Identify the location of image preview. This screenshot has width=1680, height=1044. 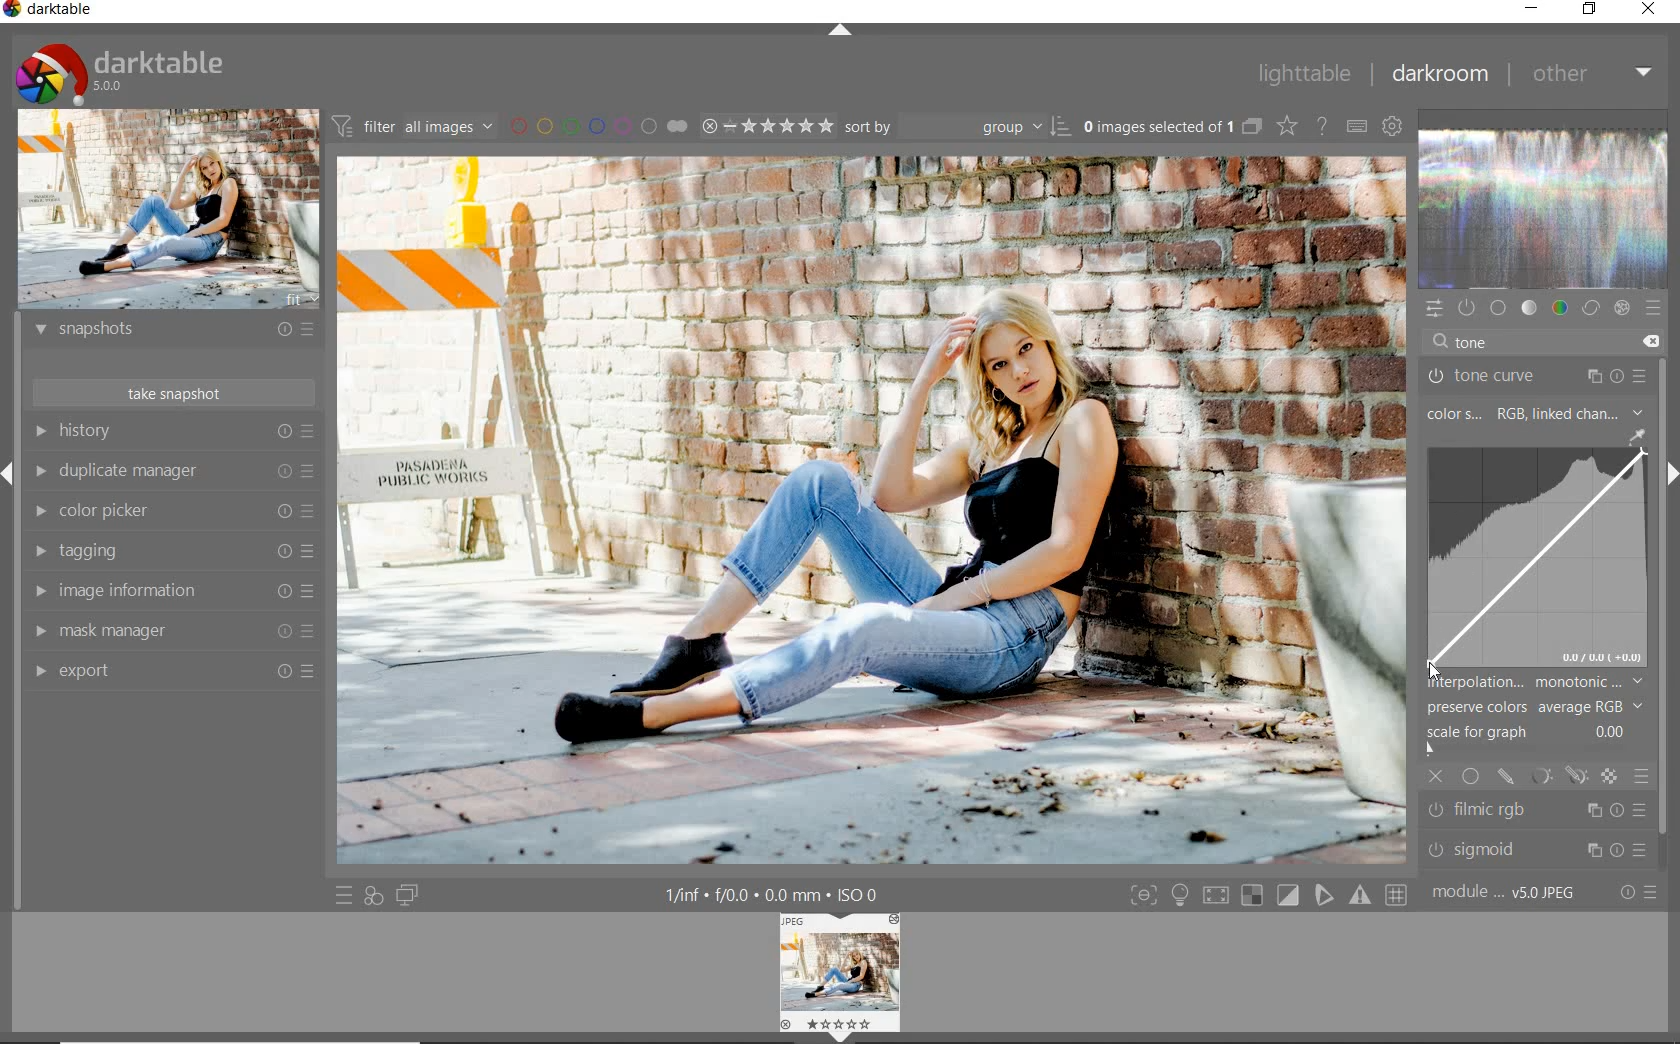
(167, 210).